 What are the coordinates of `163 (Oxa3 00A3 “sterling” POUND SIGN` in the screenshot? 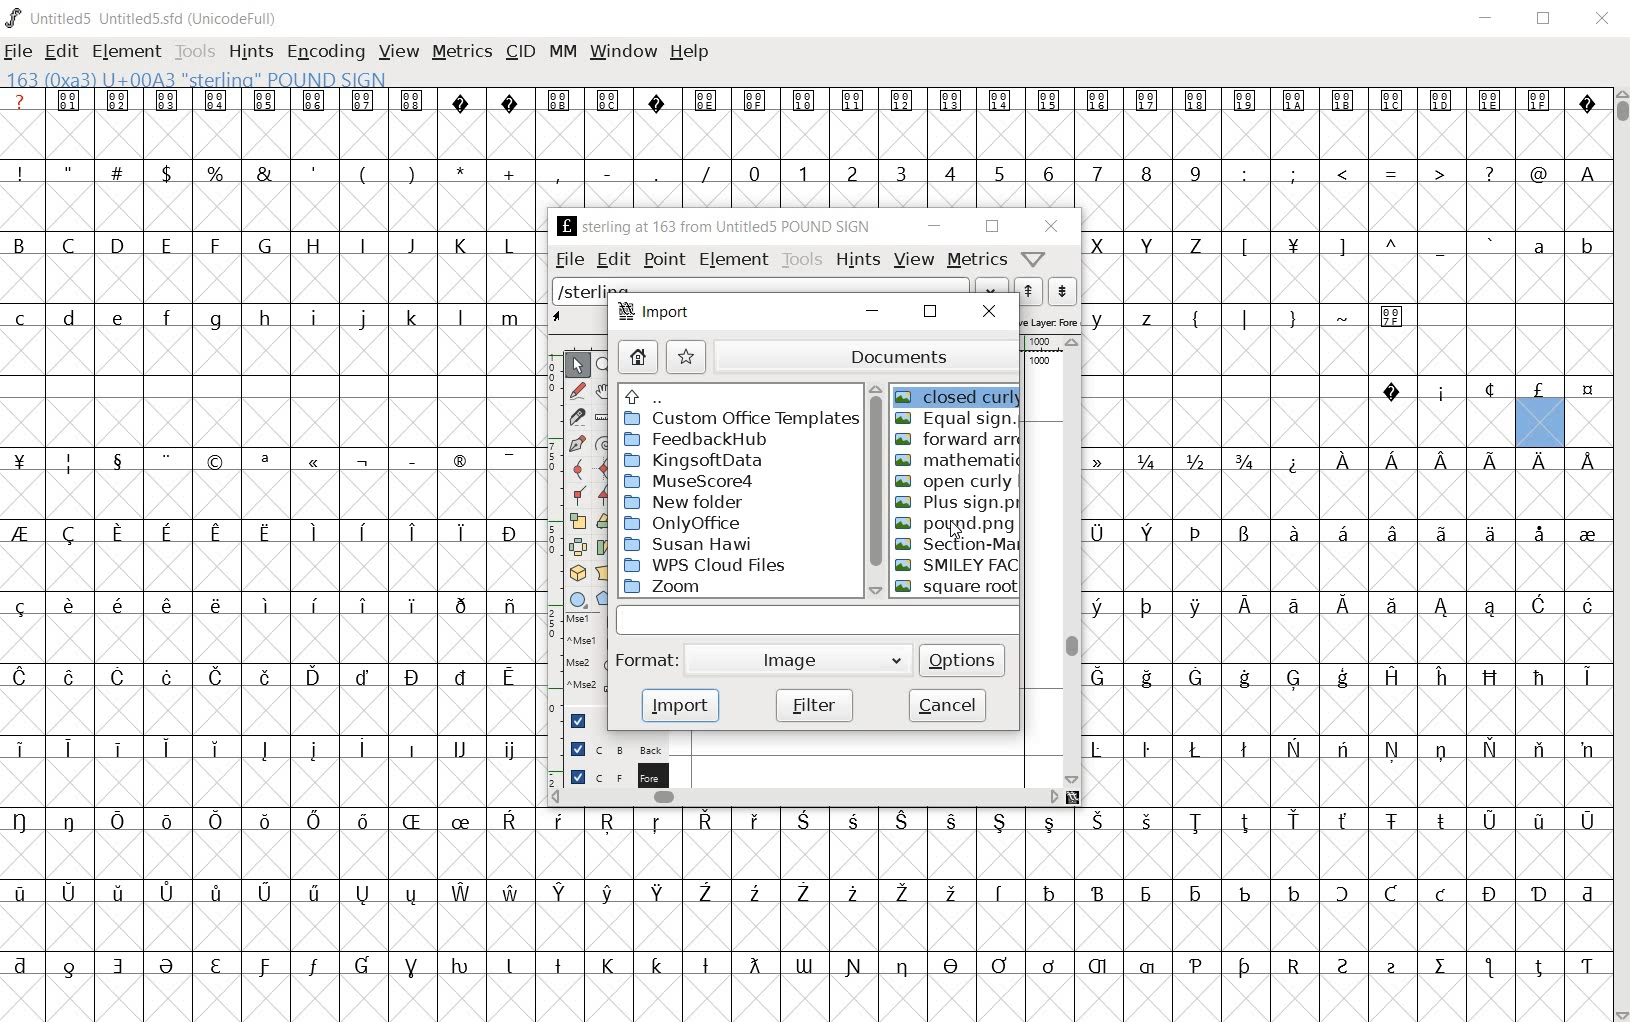 It's located at (204, 77).